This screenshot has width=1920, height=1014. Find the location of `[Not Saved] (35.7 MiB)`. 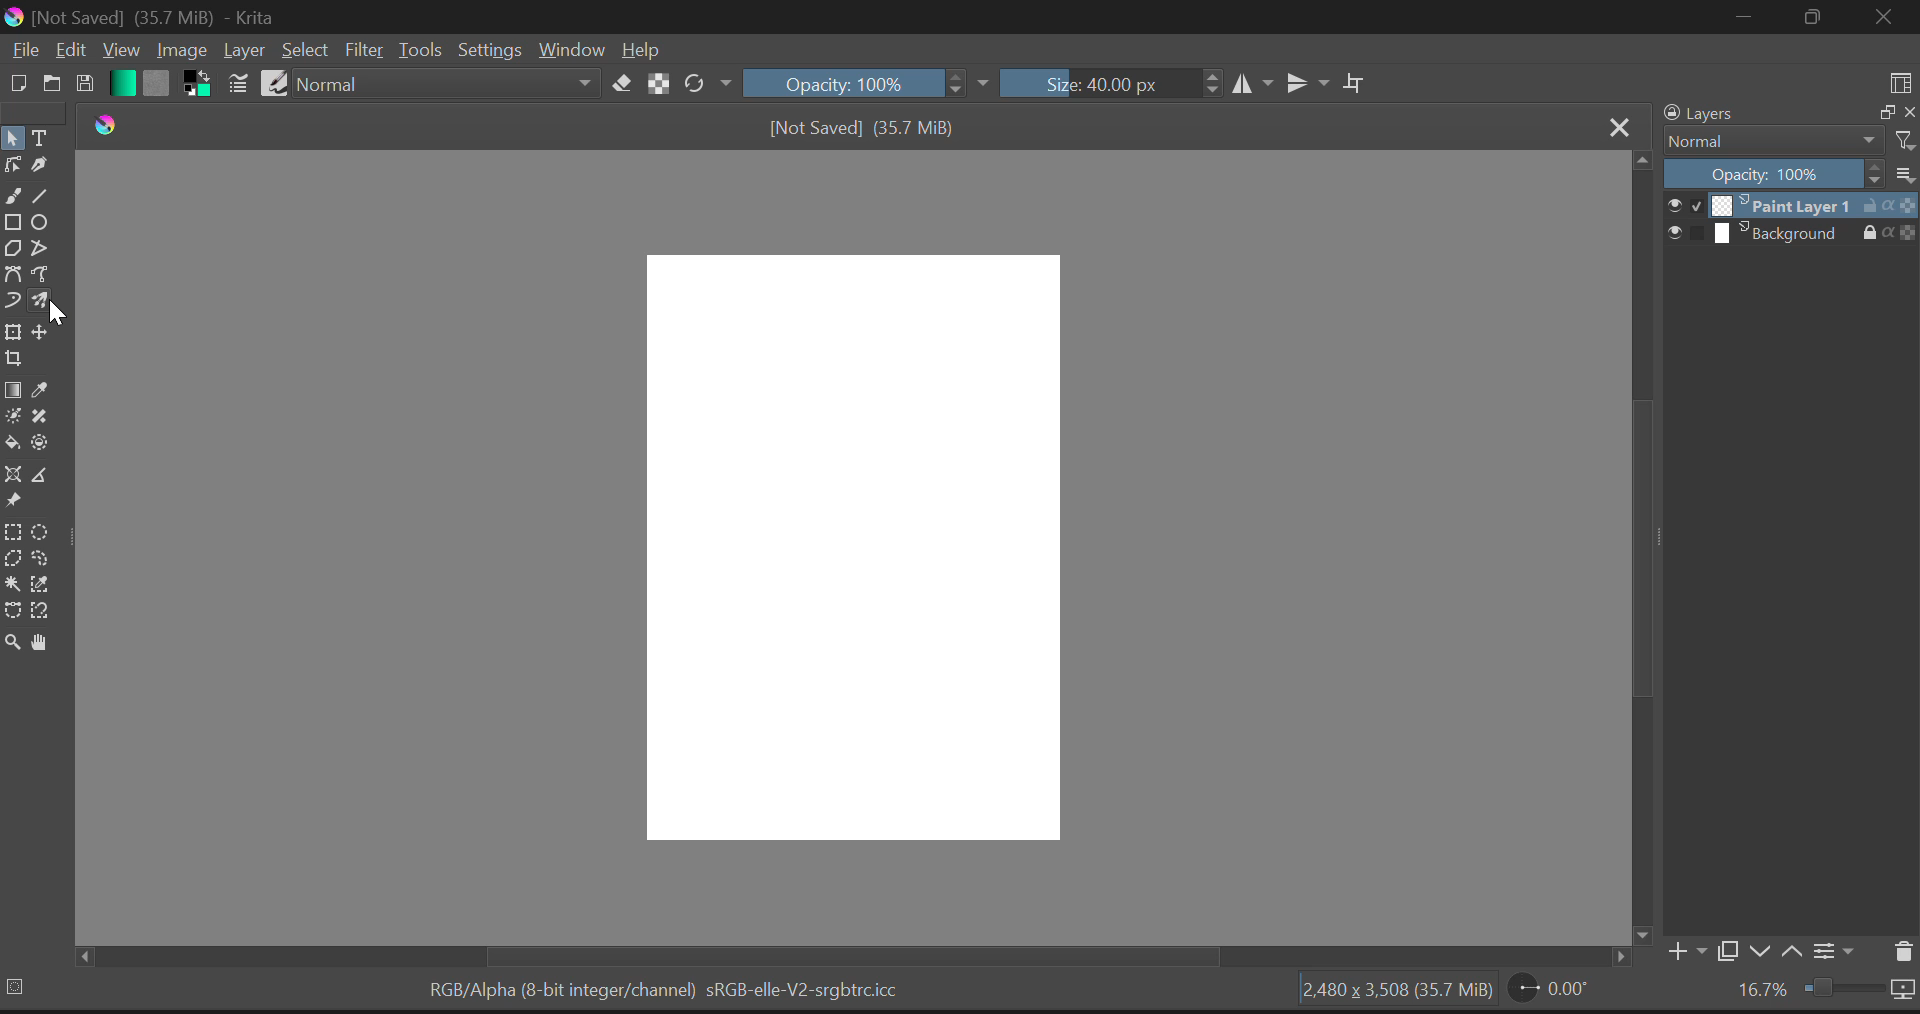

[Not Saved] (35.7 MiB) is located at coordinates (869, 128).